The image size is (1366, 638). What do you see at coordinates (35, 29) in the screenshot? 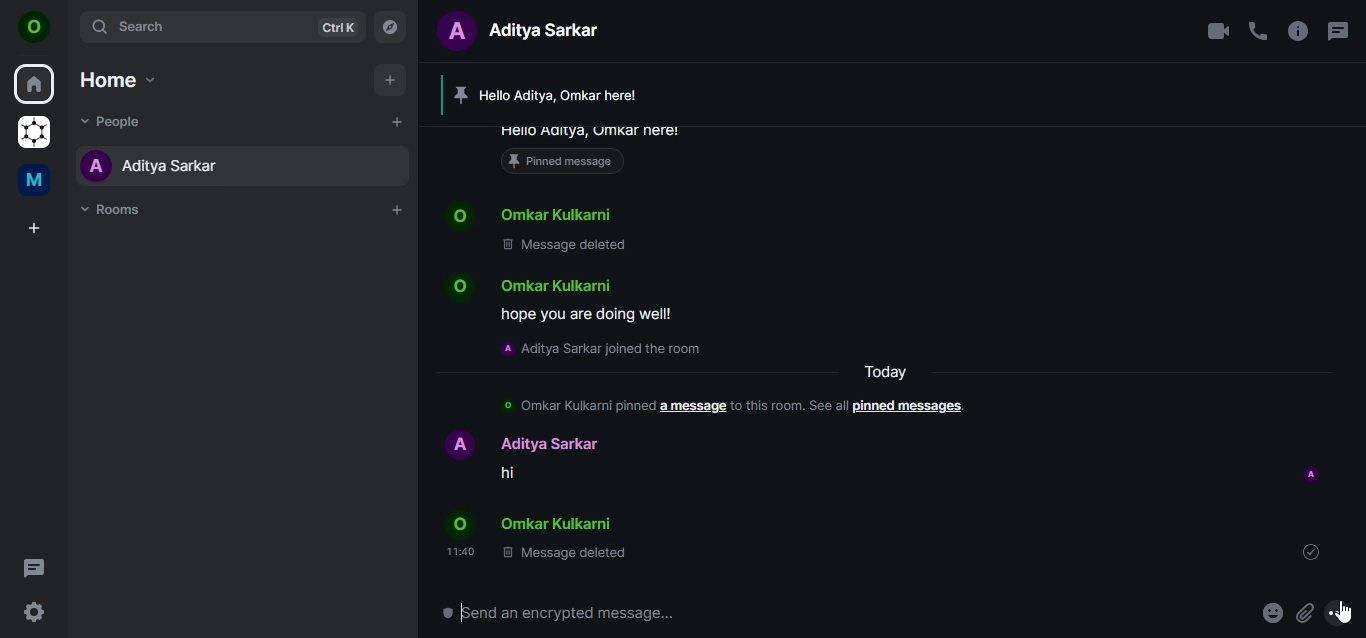
I see `view profile` at bounding box center [35, 29].